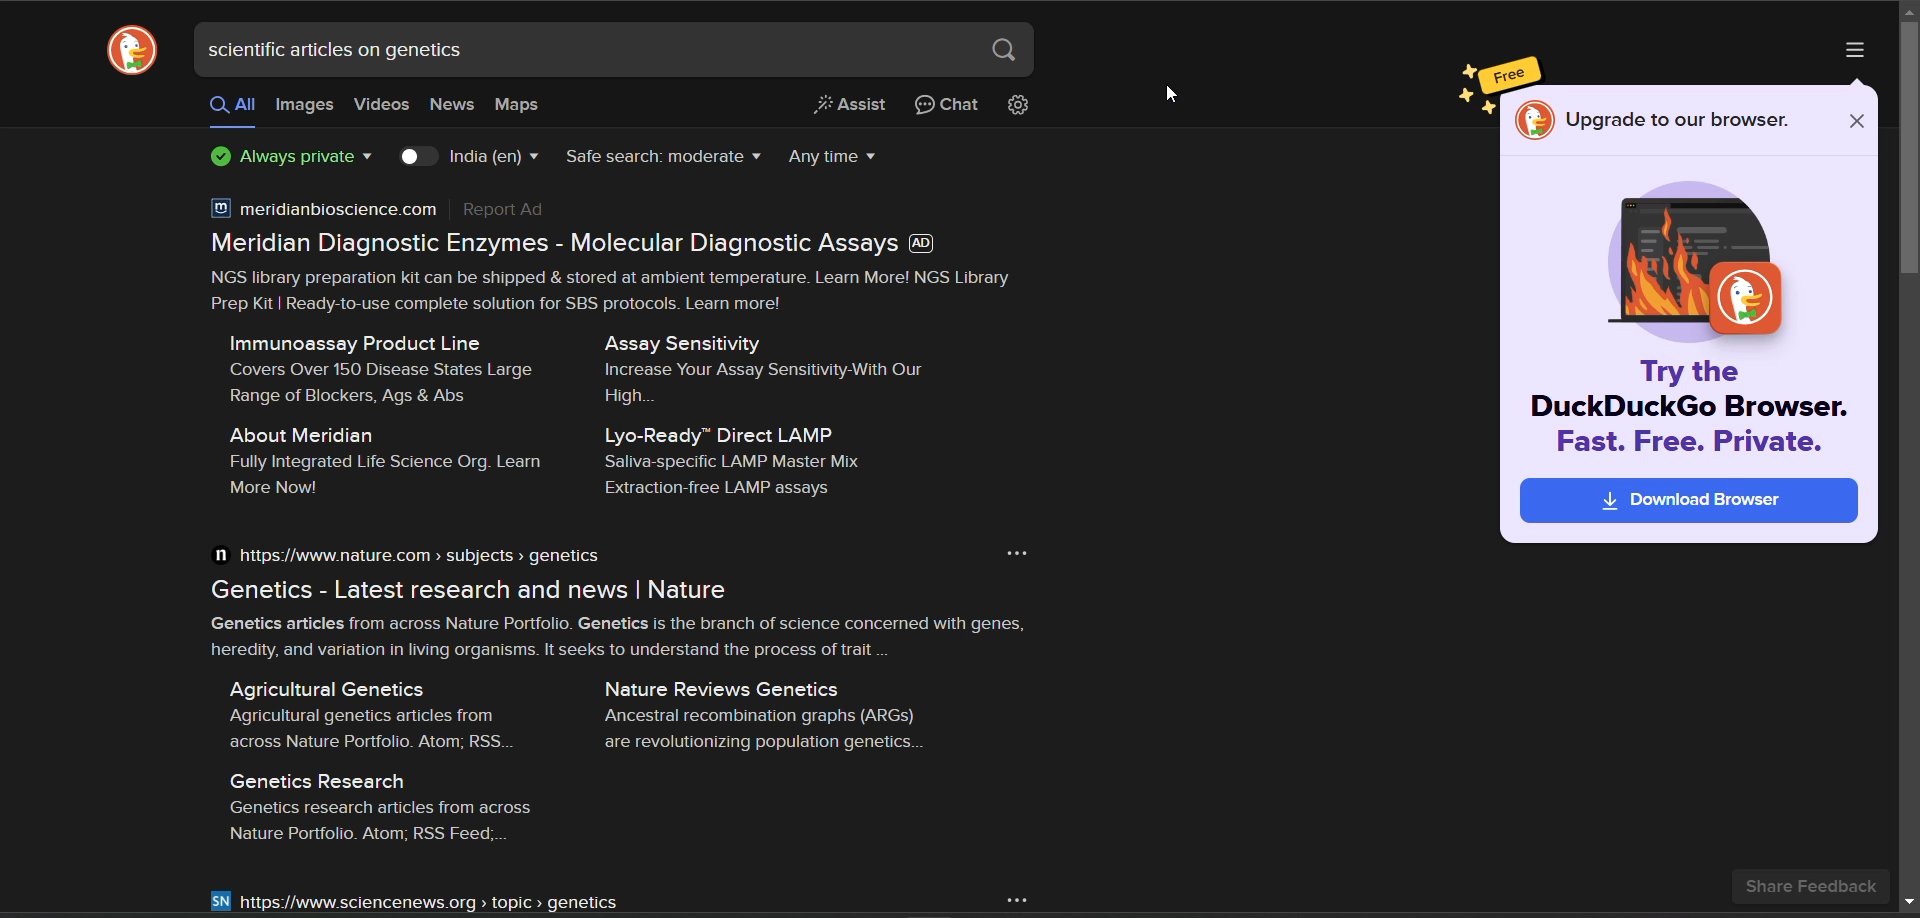 The width and height of the screenshot is (1920, 918). Describe the element at coordinates (448, 106) in the screenshot. I see `news` at that location.